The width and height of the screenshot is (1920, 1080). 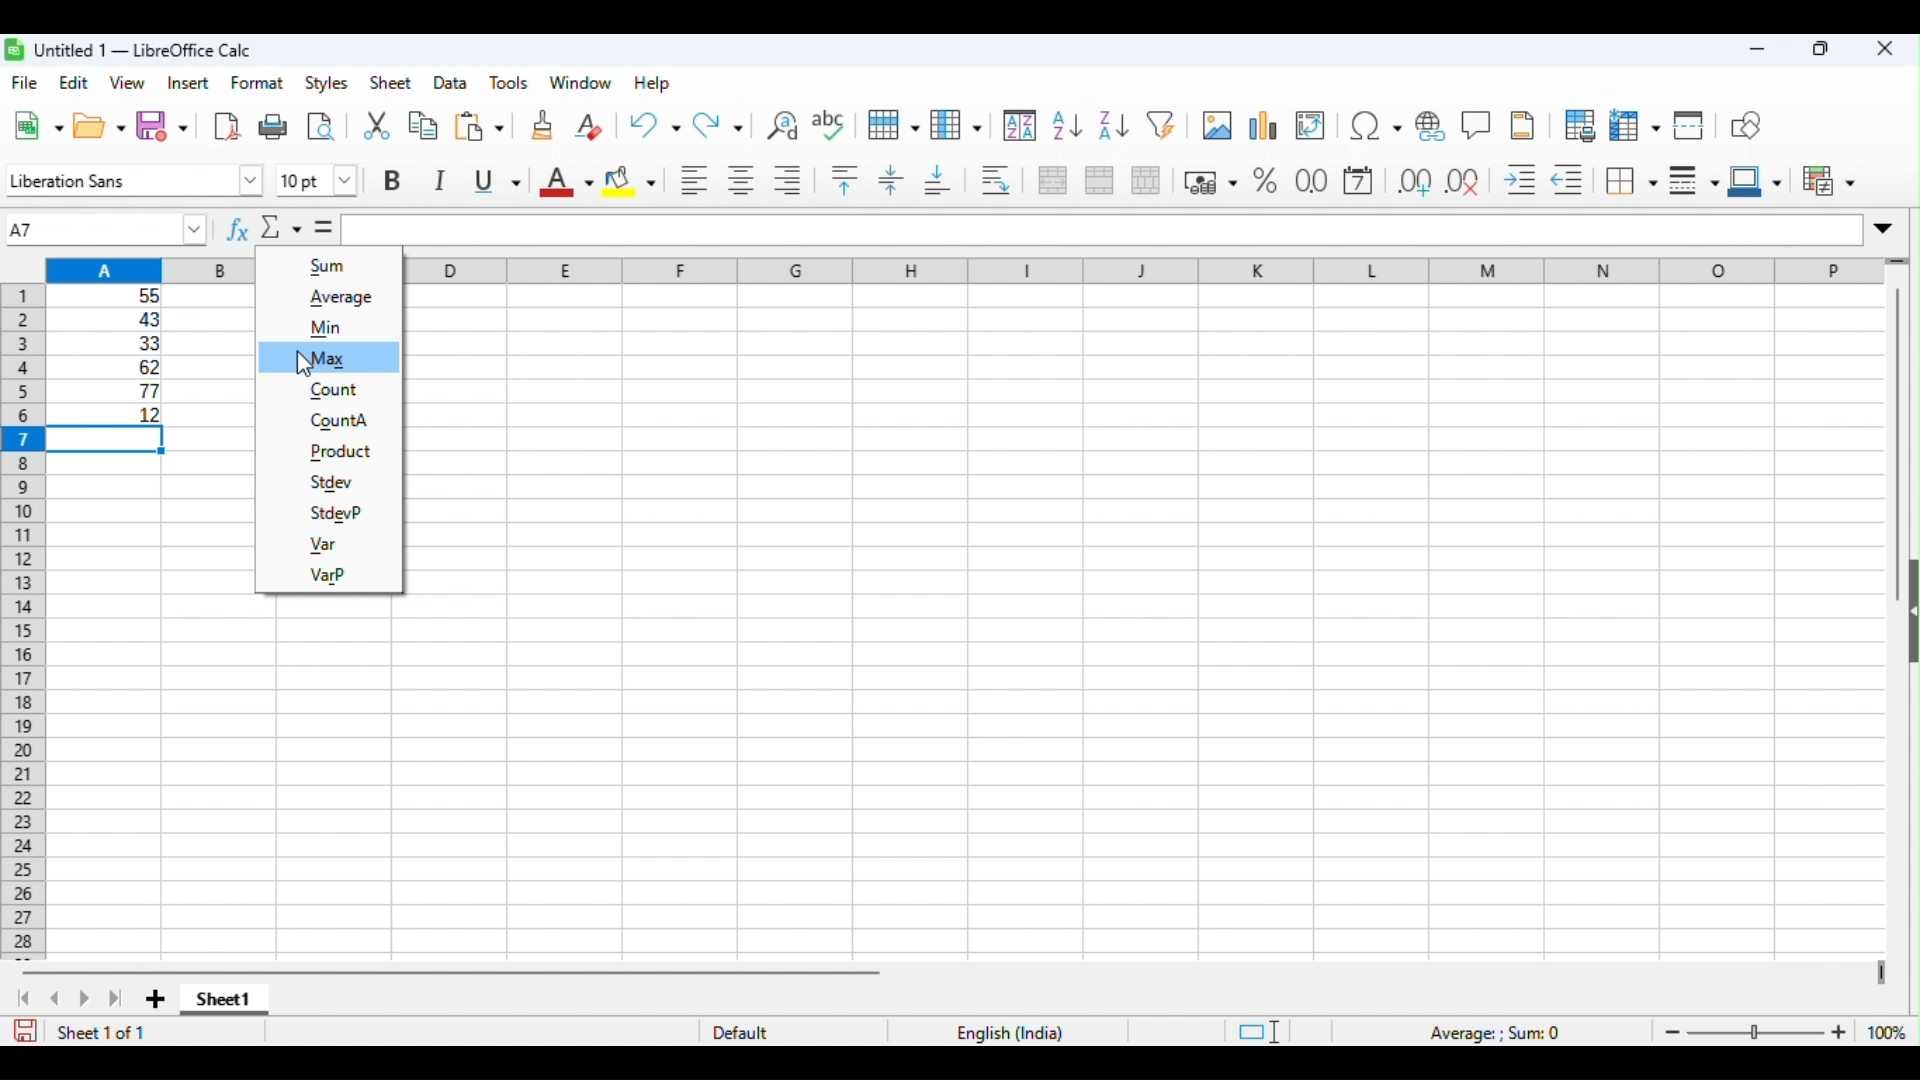 What do you see at coordinates (105, 440) in the screenshot?
I see `selected cell` at bounding box center [105, 440].